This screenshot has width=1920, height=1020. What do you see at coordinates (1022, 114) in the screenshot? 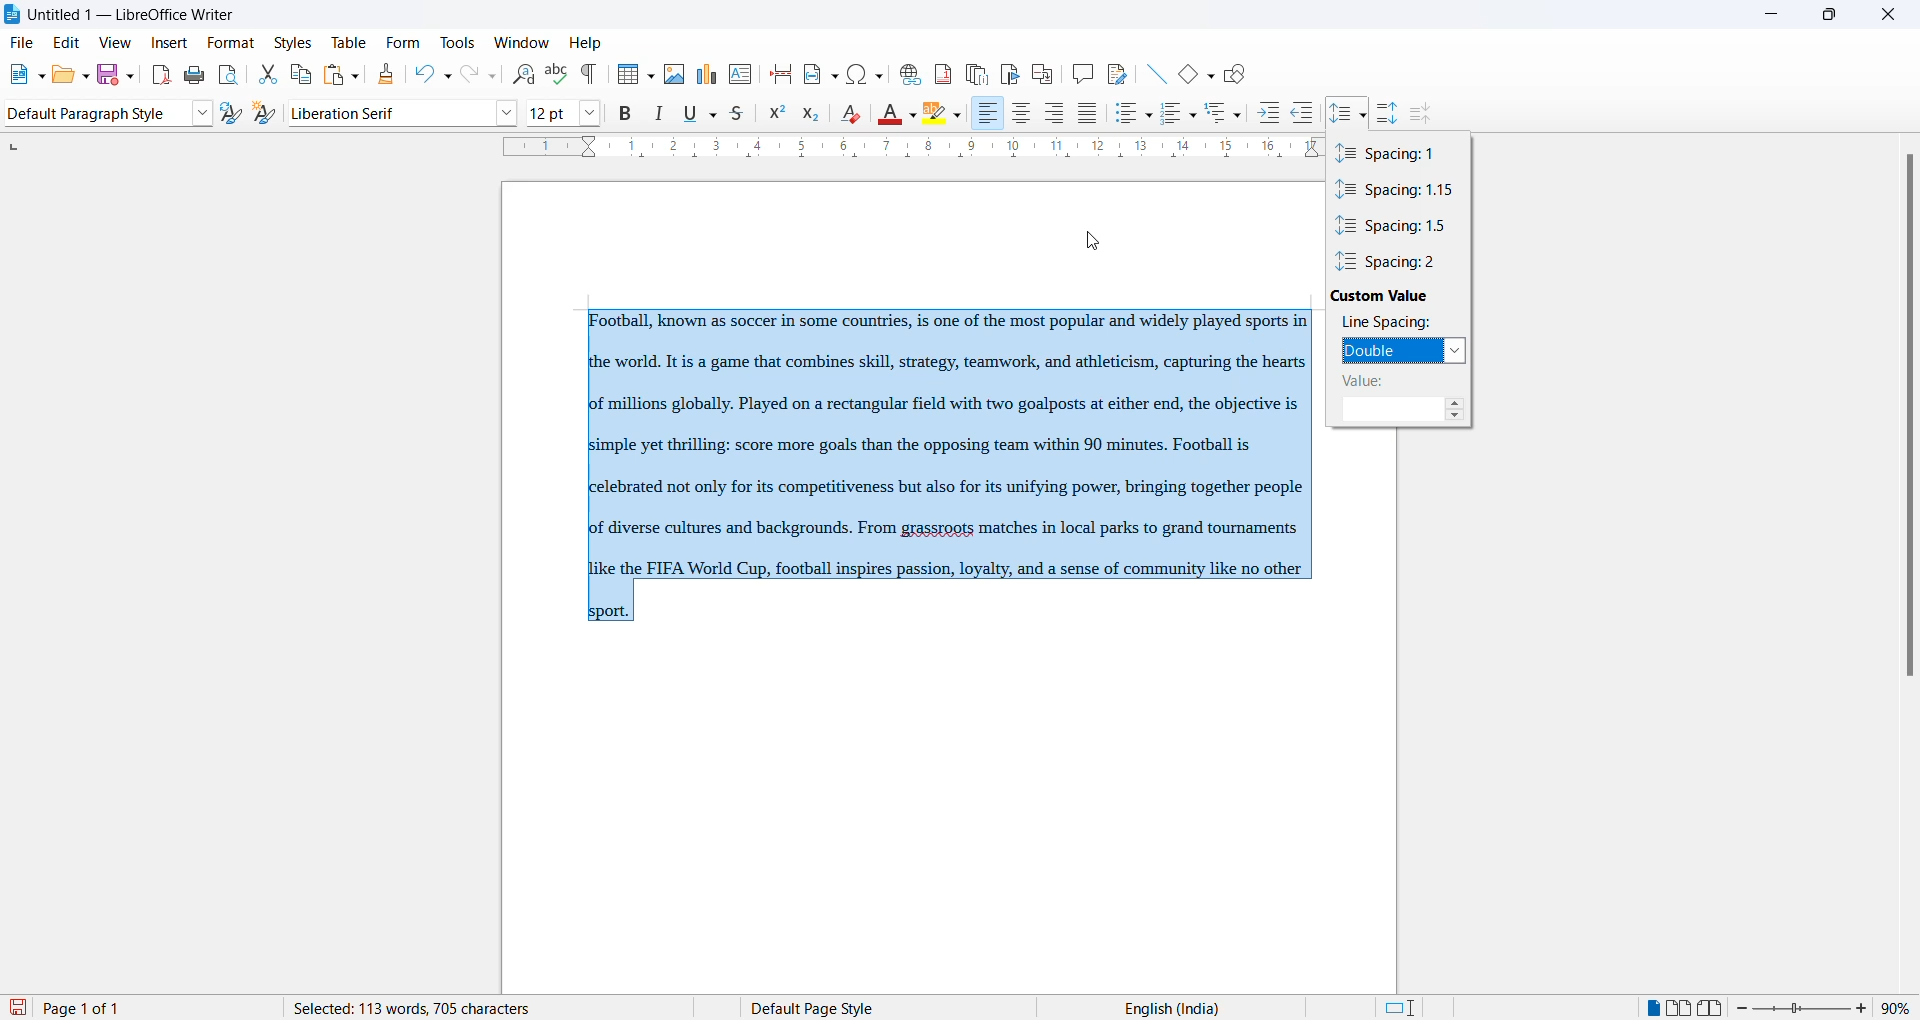
I see `text align center` at bounding box center [1022, 114].